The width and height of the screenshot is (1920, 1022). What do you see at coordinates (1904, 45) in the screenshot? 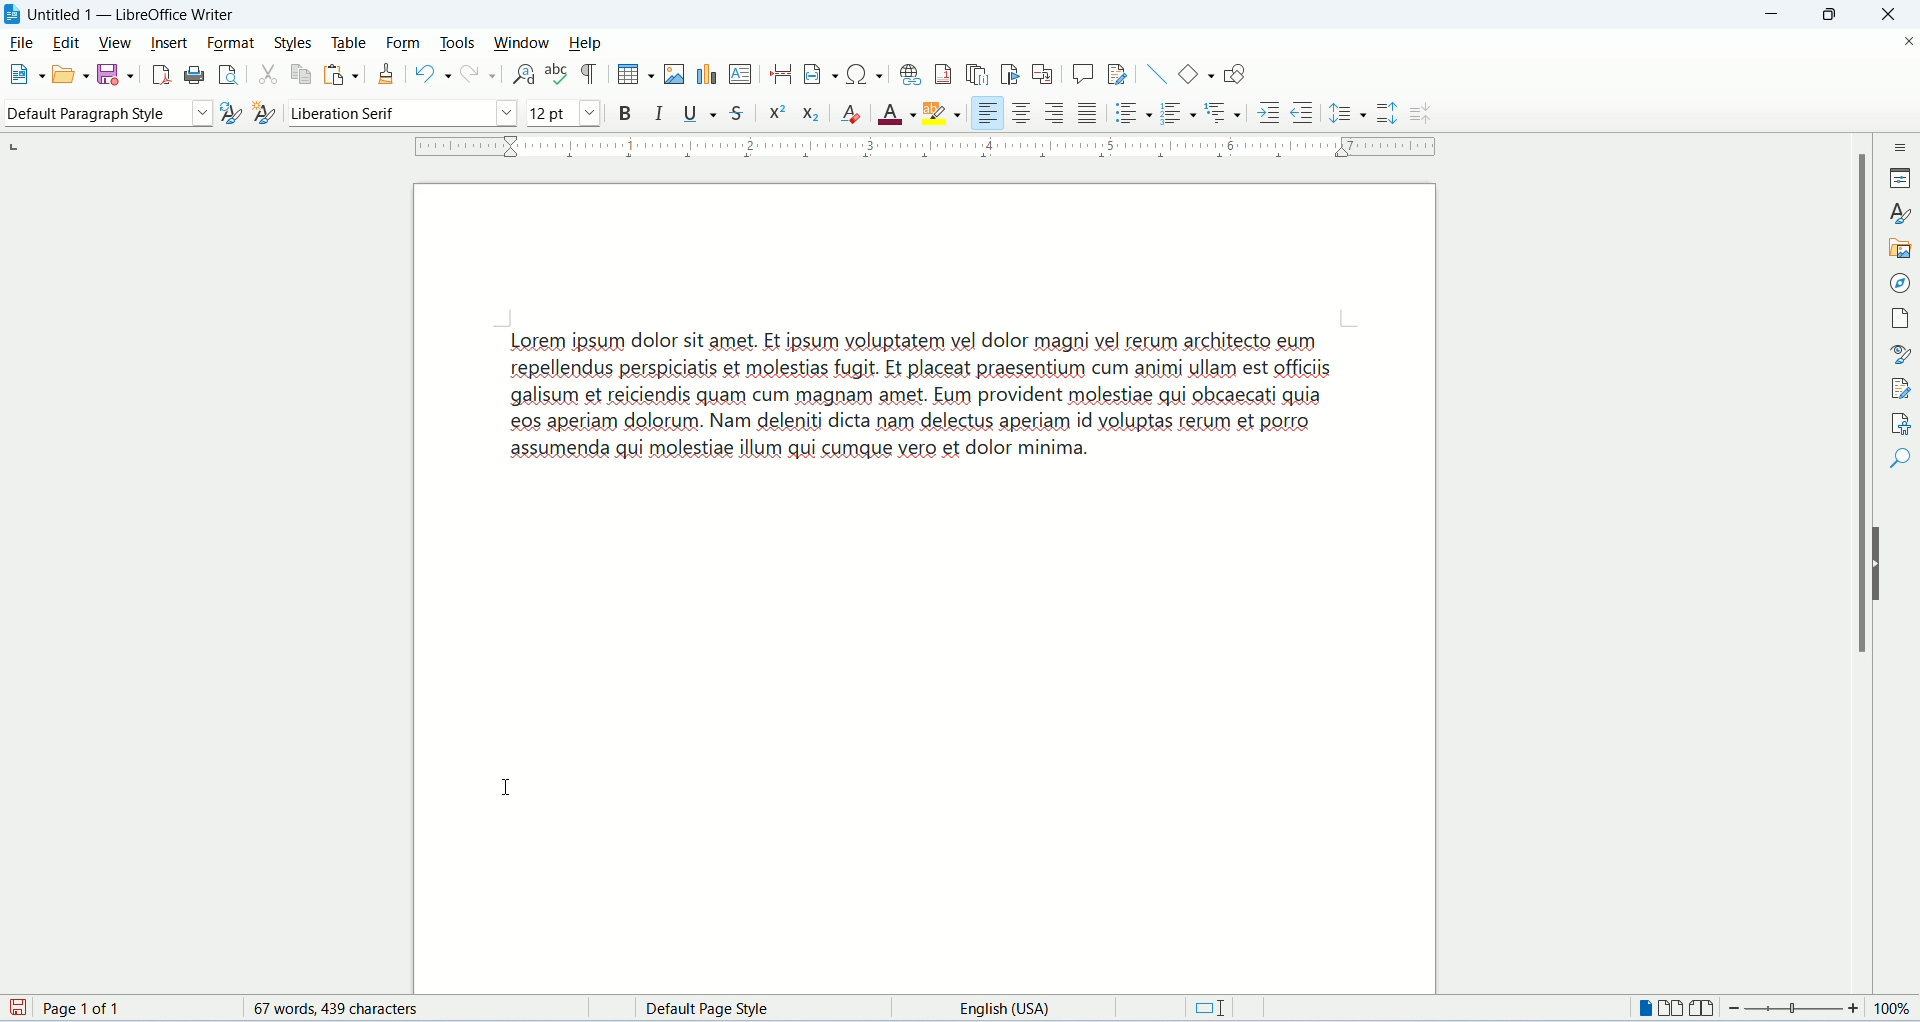
I see `close` at bounding box center [1904, 45].